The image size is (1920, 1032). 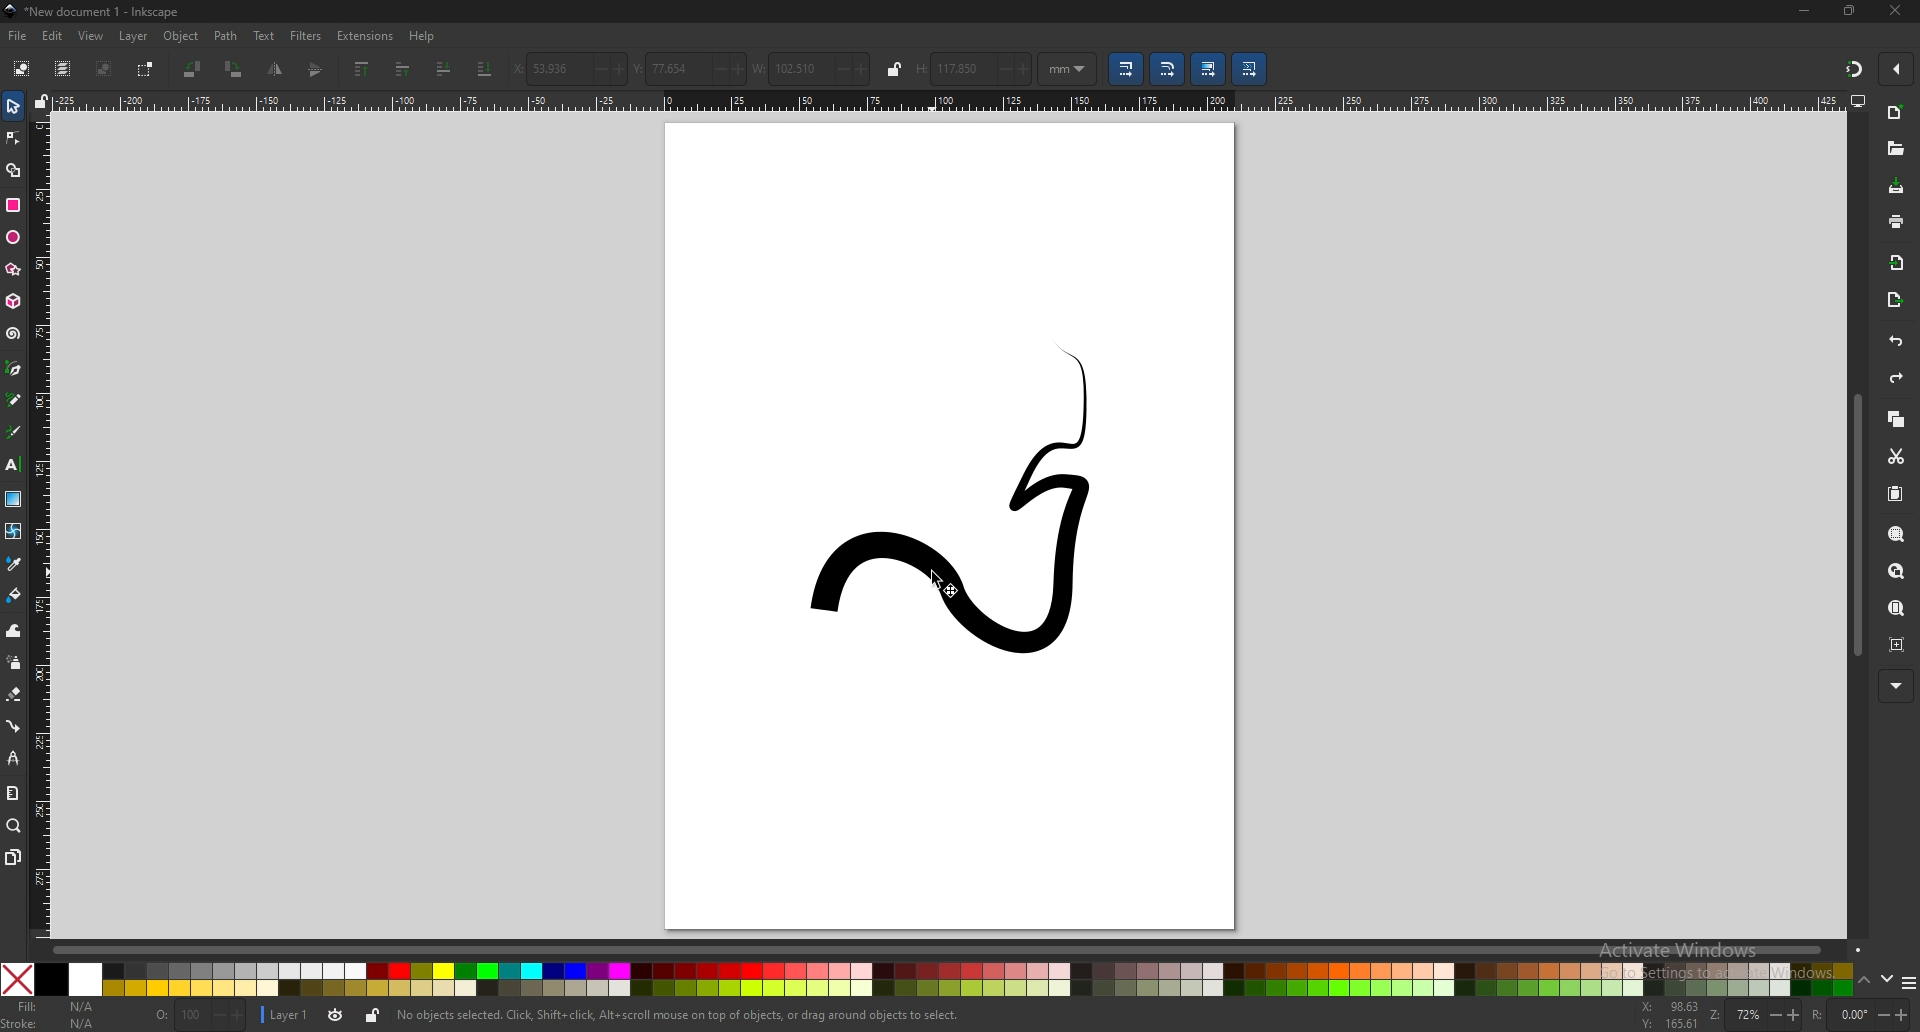 I want to click on rotation, so click(x=1859, y=1015).